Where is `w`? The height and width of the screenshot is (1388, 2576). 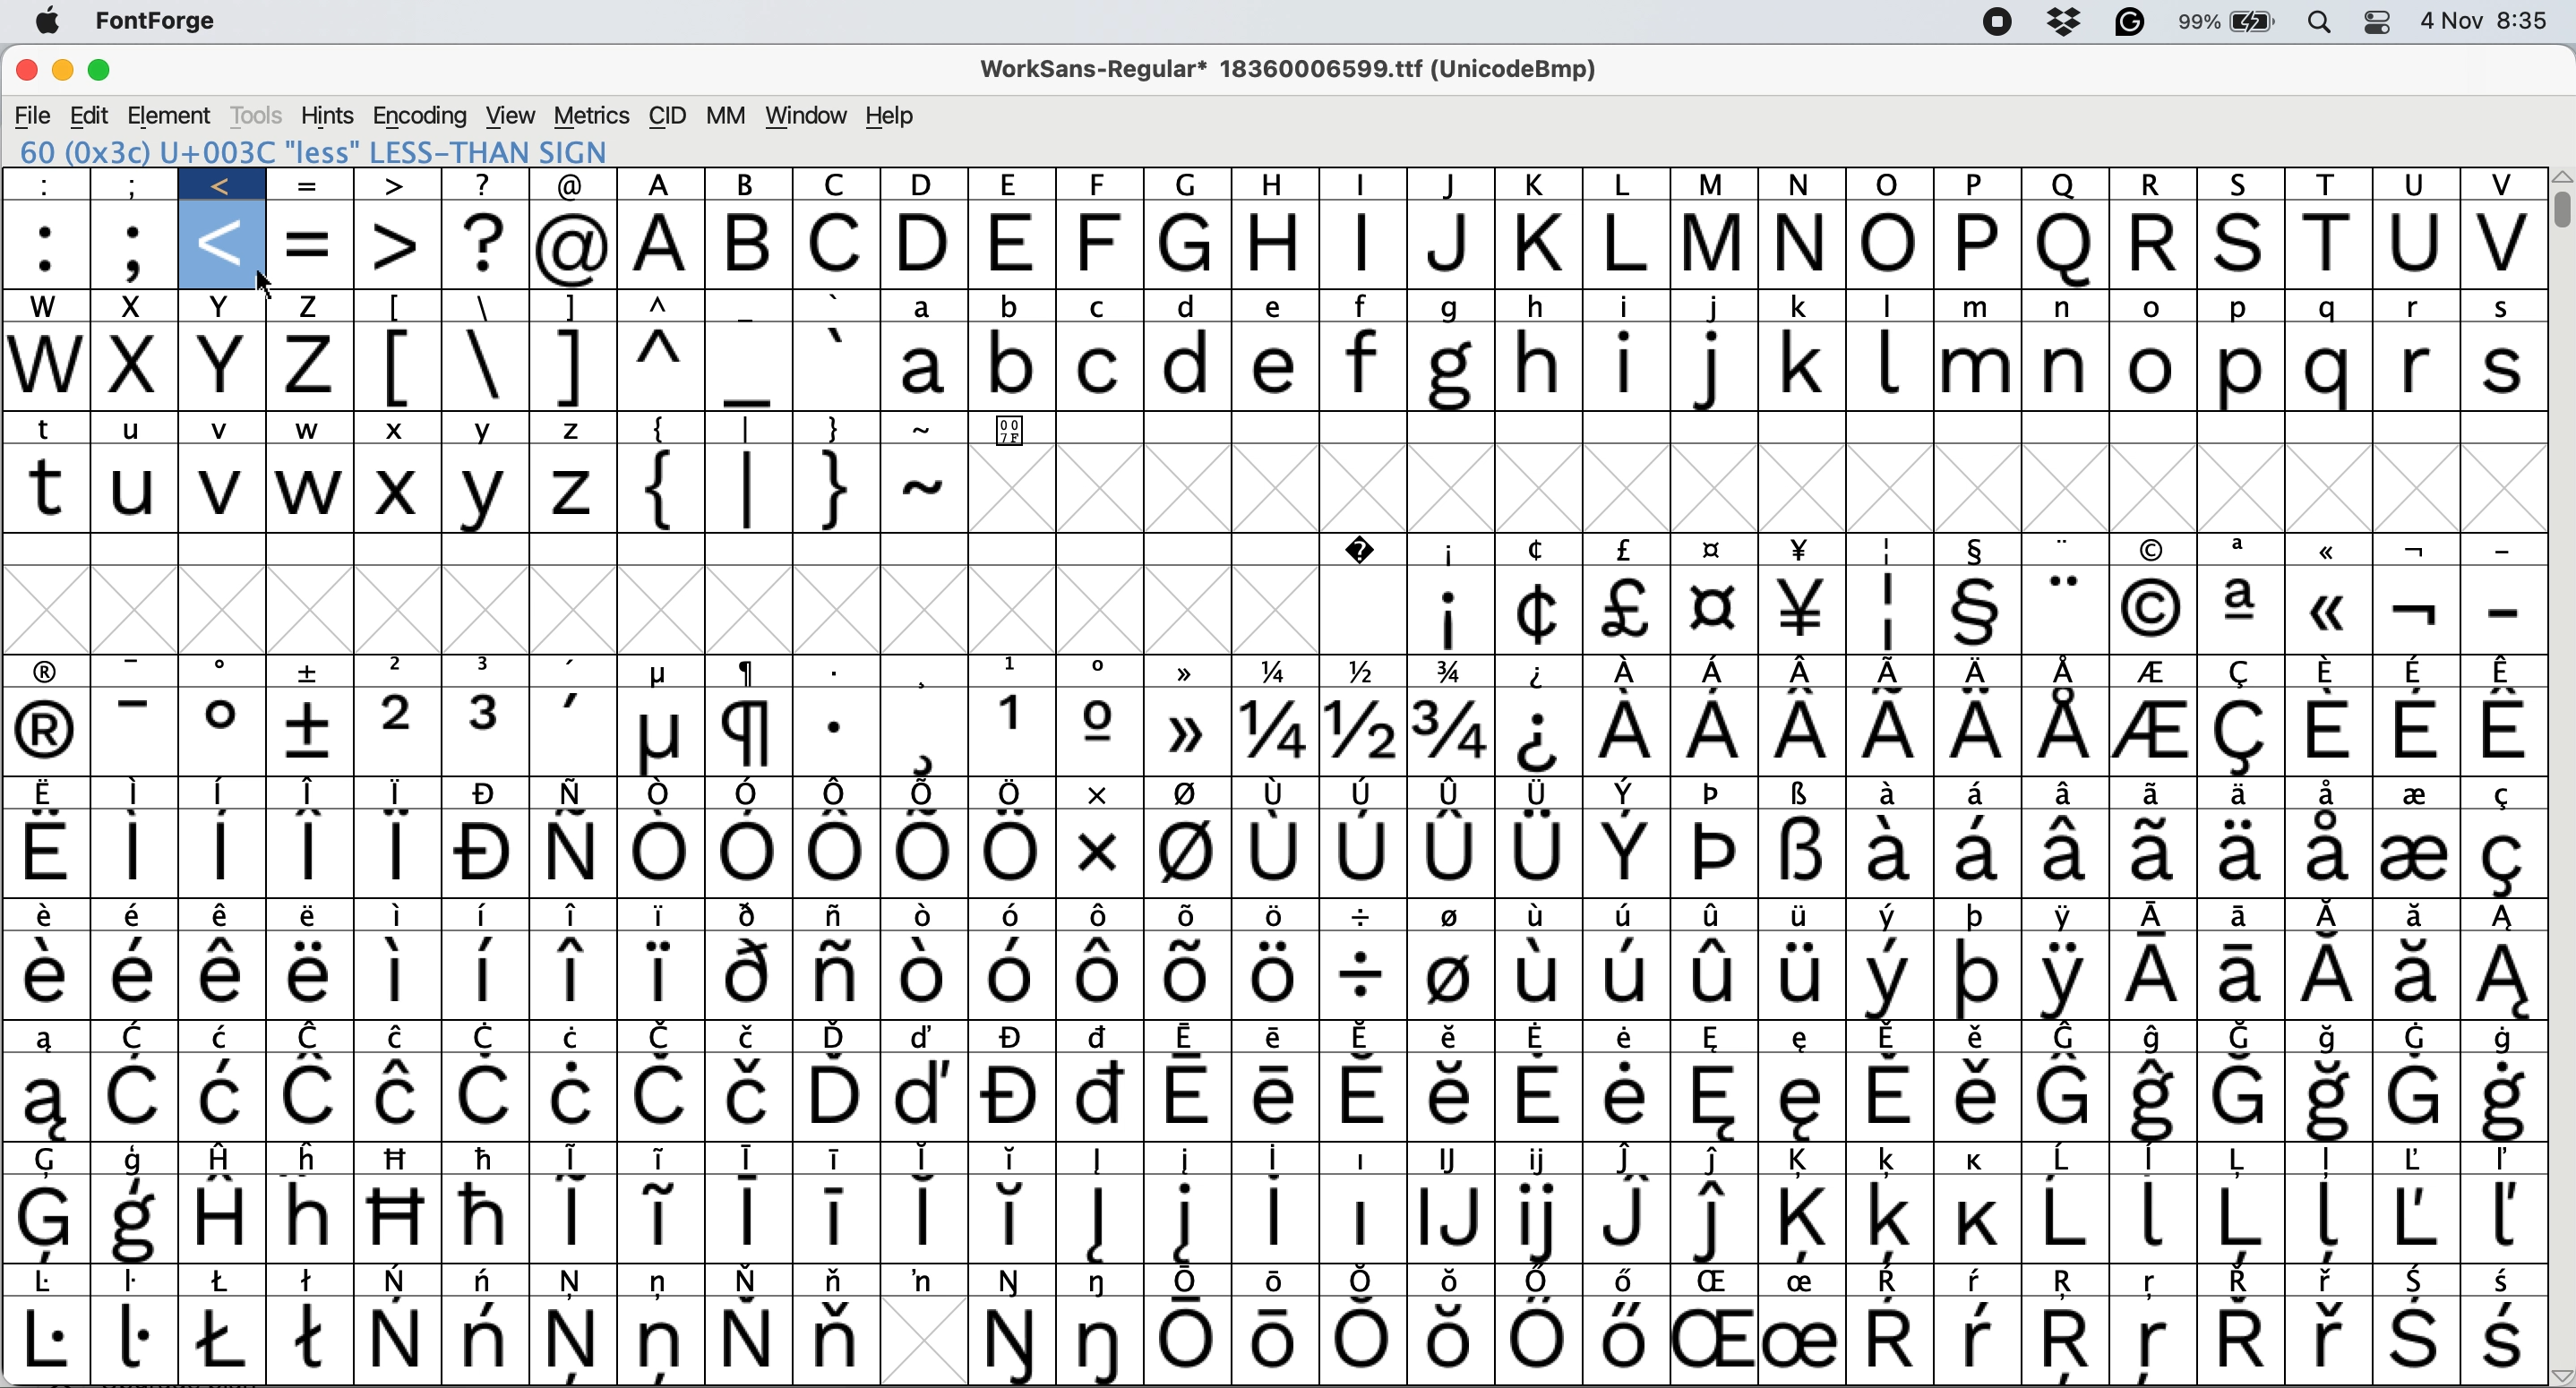 w is located at coordinates (310, 491).